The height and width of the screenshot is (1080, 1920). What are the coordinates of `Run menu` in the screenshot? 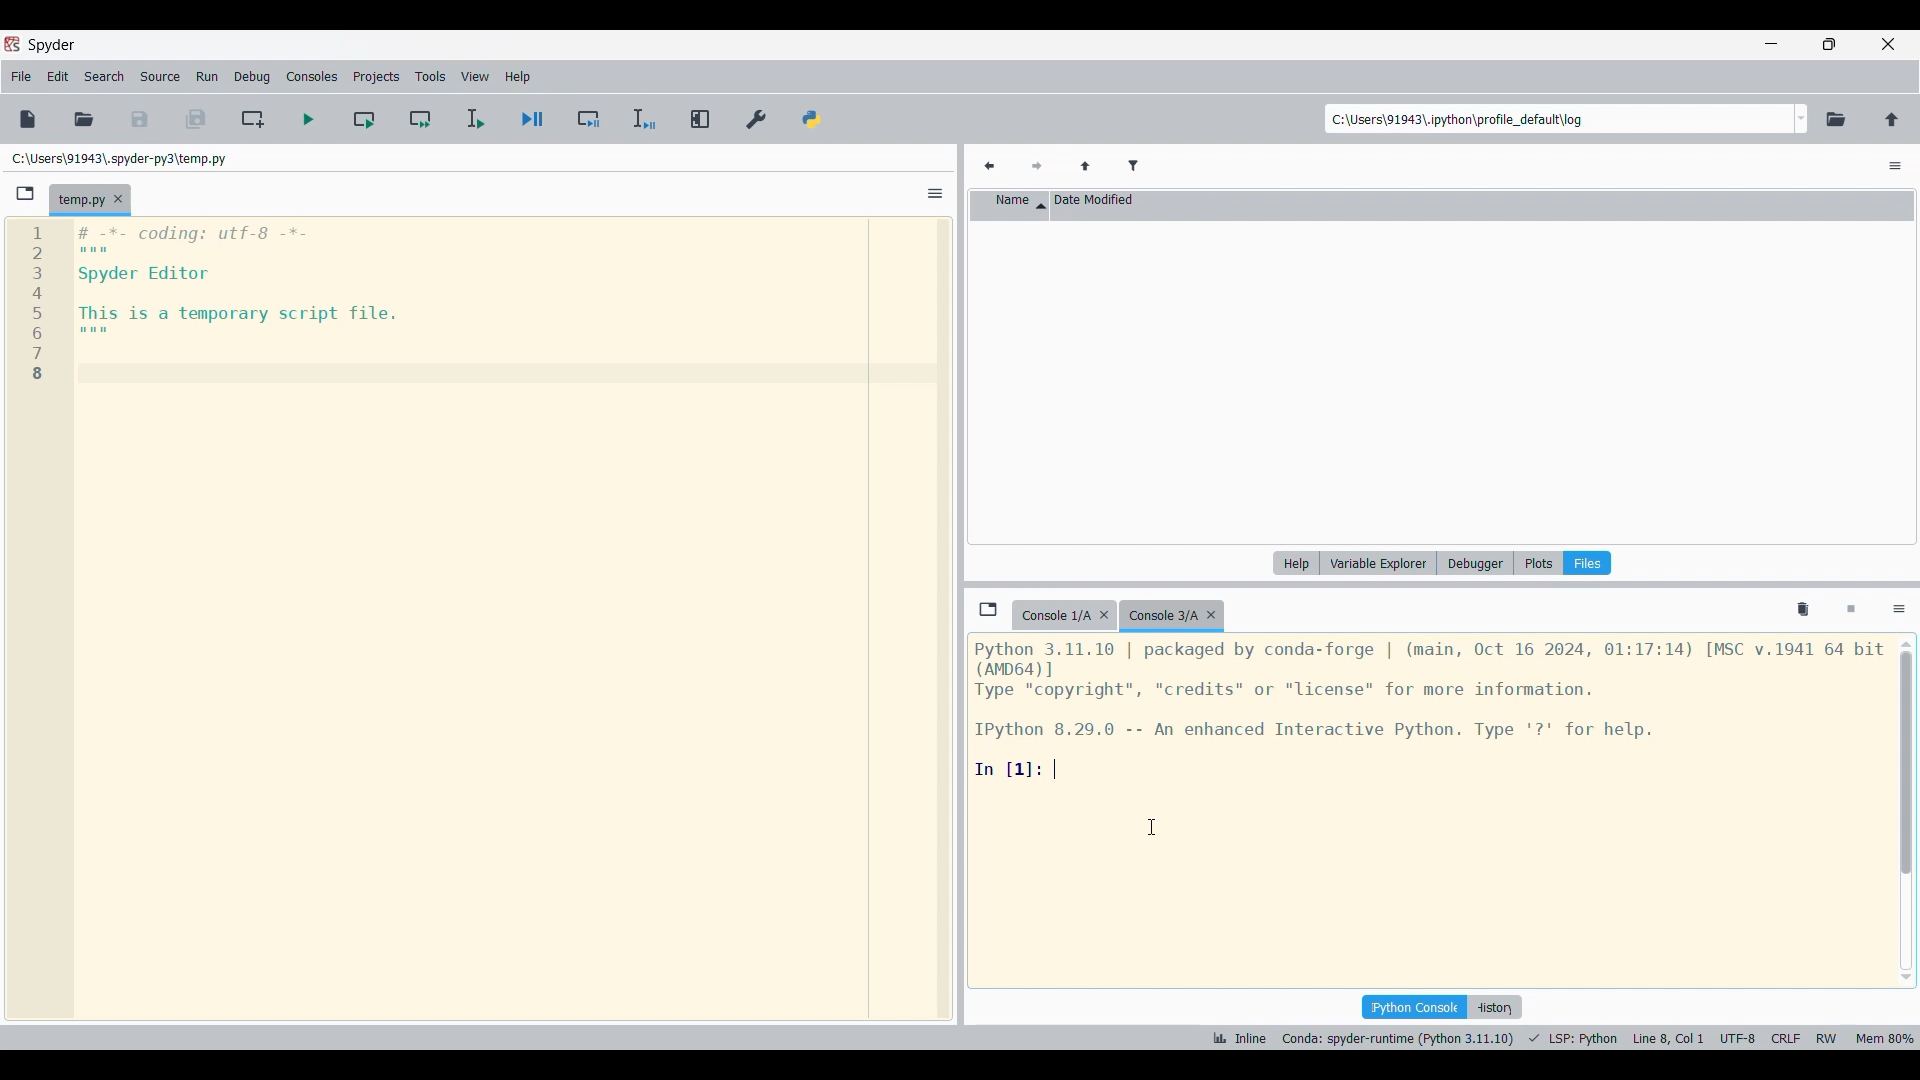 It's located at (207, 77).